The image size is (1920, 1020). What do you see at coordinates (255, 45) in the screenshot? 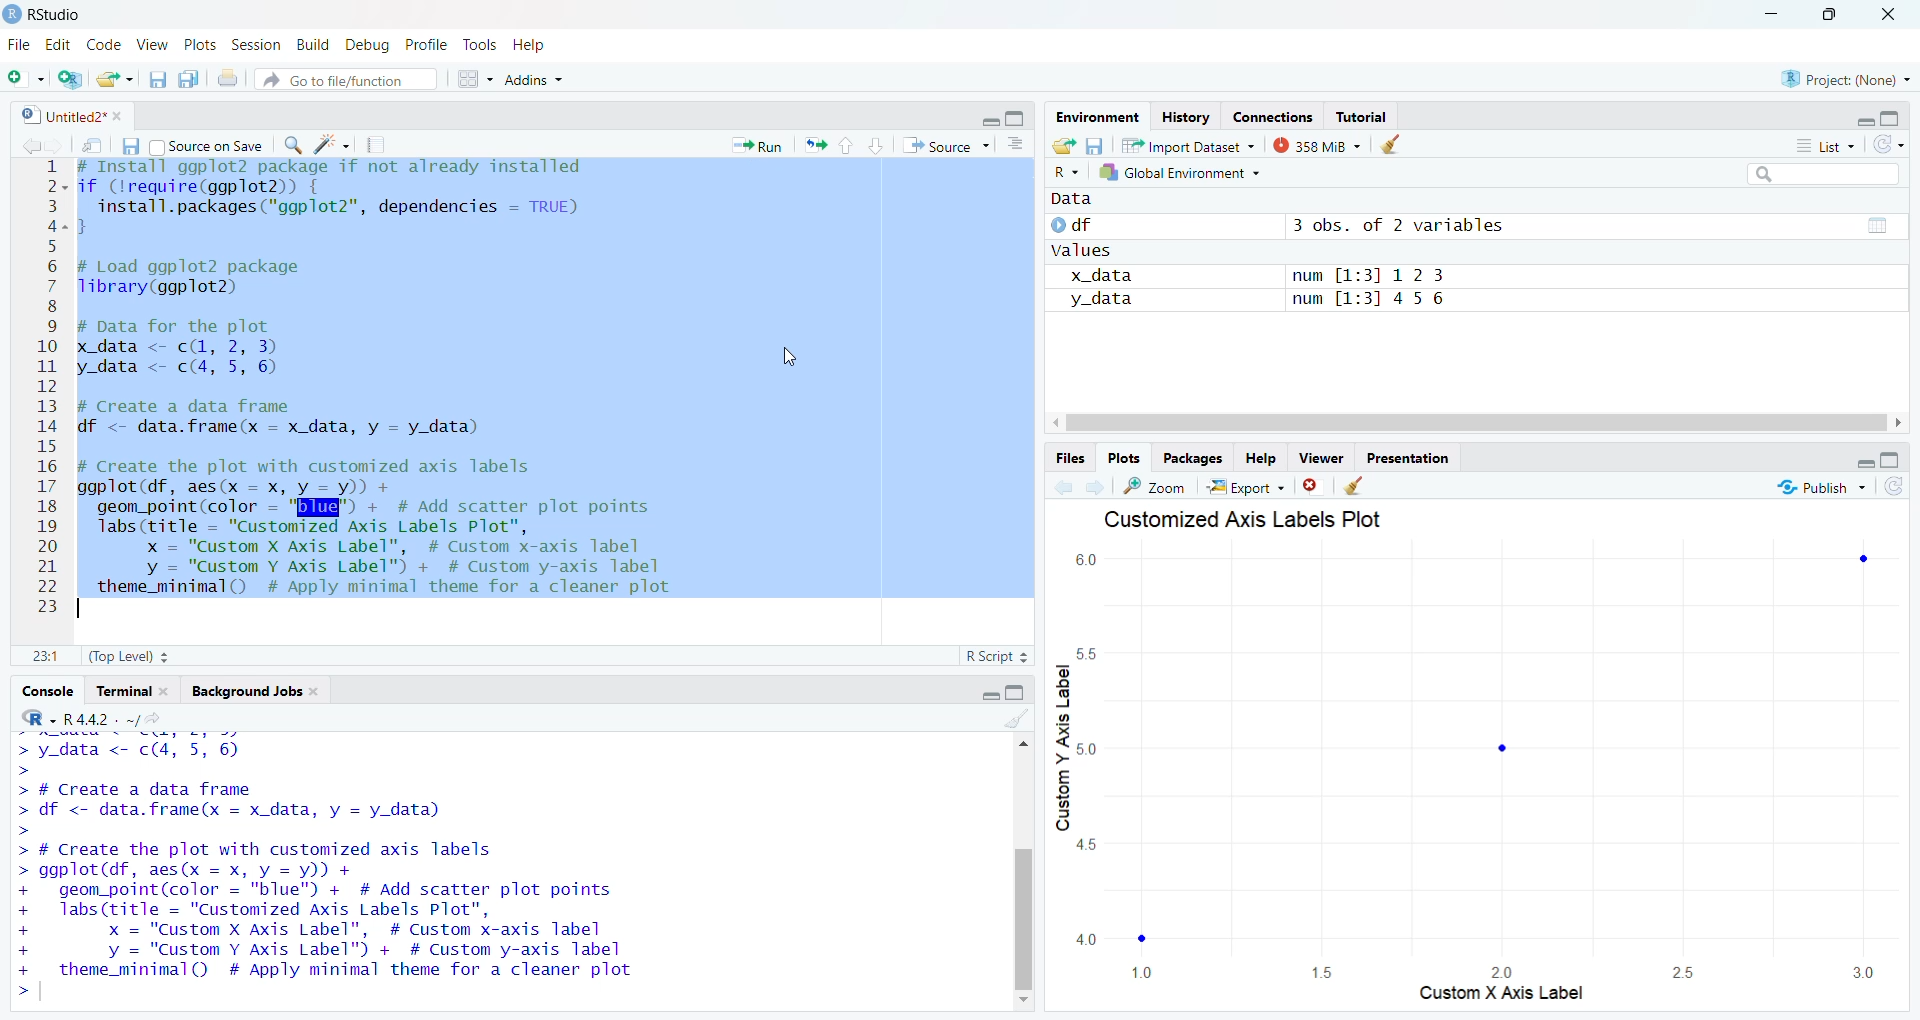
I see `Session` at bounding box center [255, 45].